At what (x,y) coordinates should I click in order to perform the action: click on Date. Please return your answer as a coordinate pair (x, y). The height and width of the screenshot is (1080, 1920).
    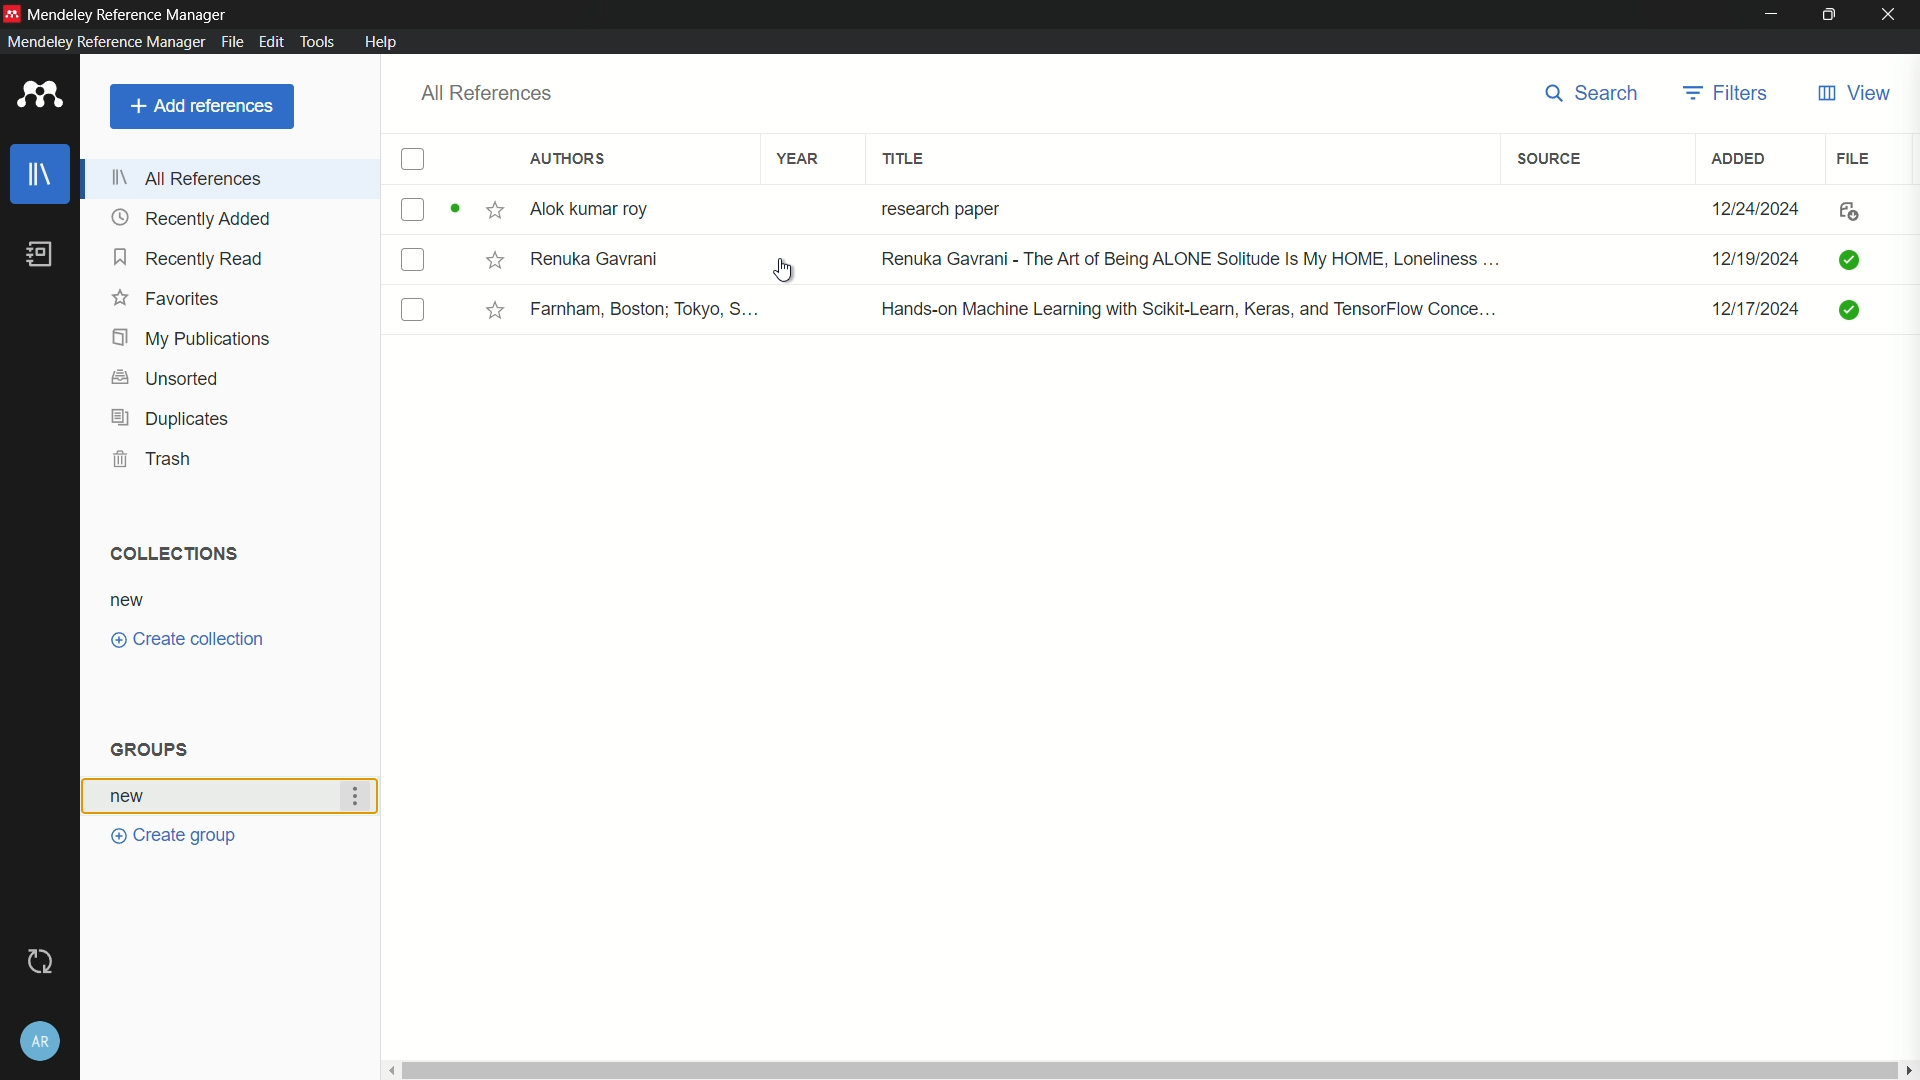
    Looking at the image, I should click on (1759, 316).